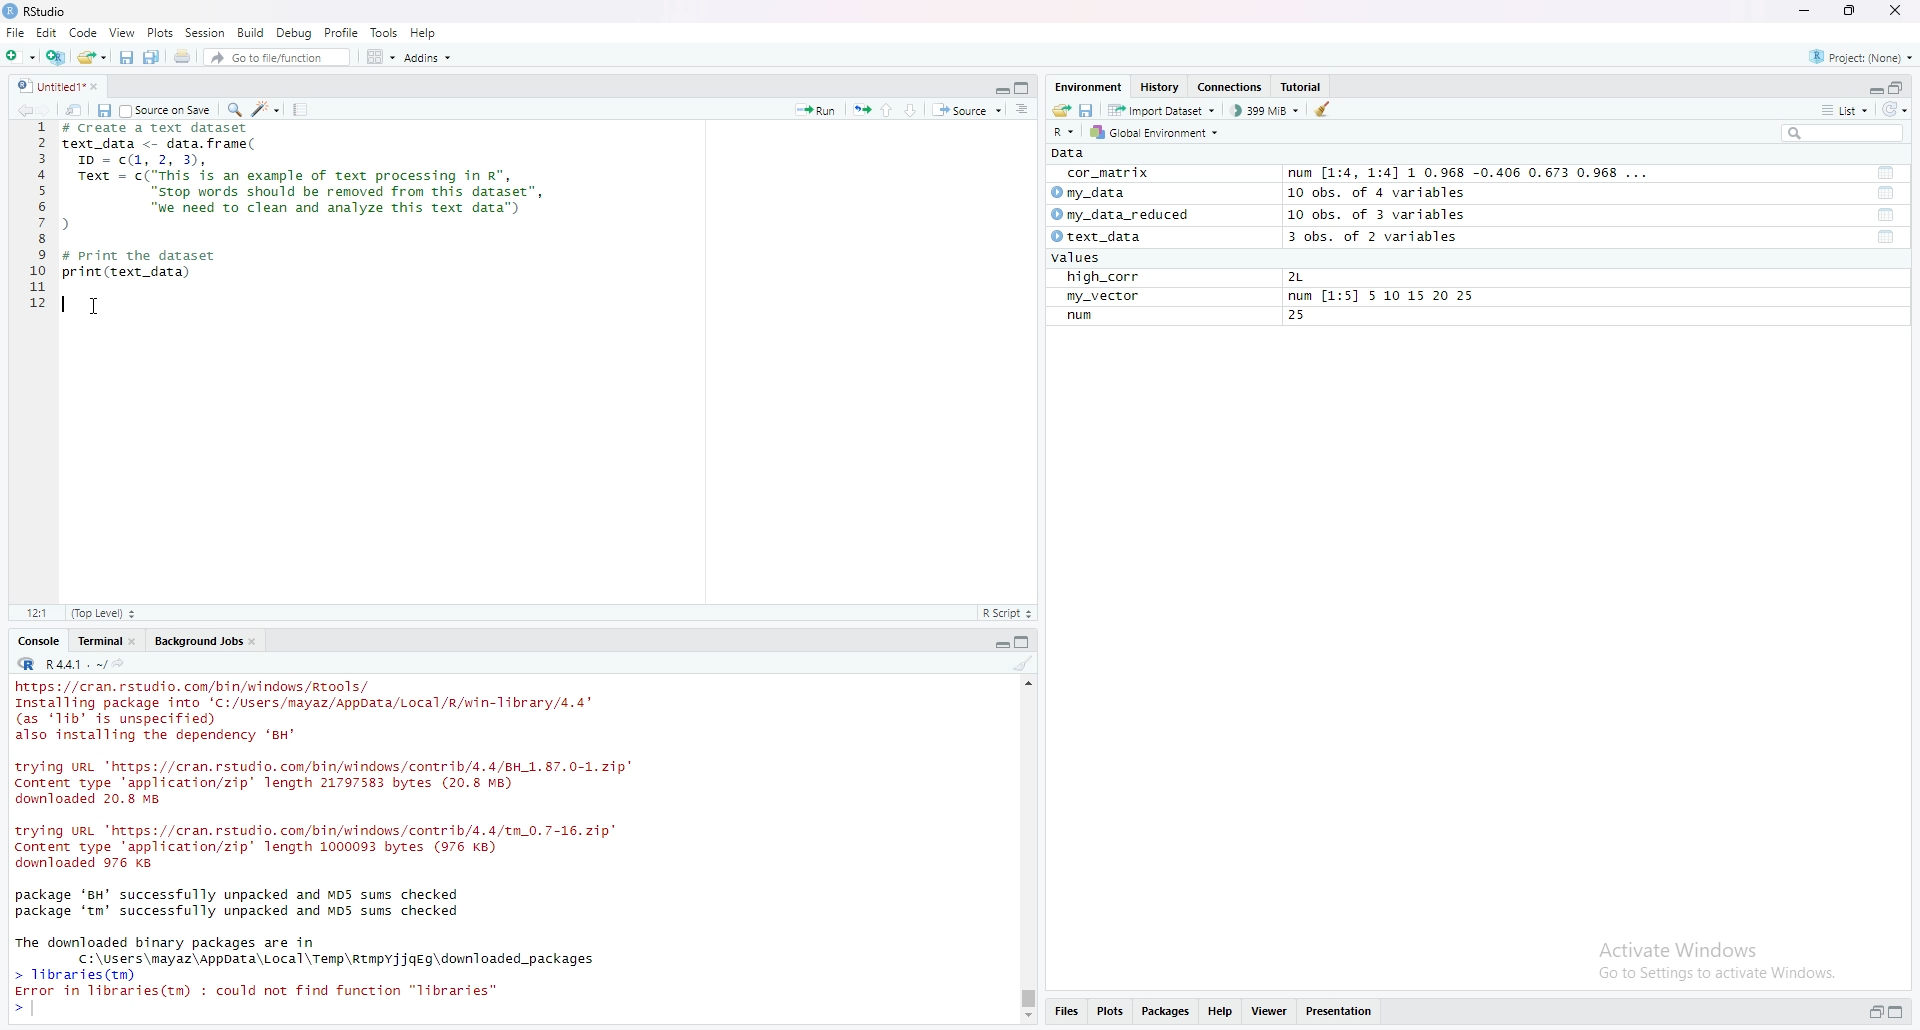  What do you see at coordinates (1885, 215) in the screenshot?
I see `functions ` at bounding box center [1885, 215].